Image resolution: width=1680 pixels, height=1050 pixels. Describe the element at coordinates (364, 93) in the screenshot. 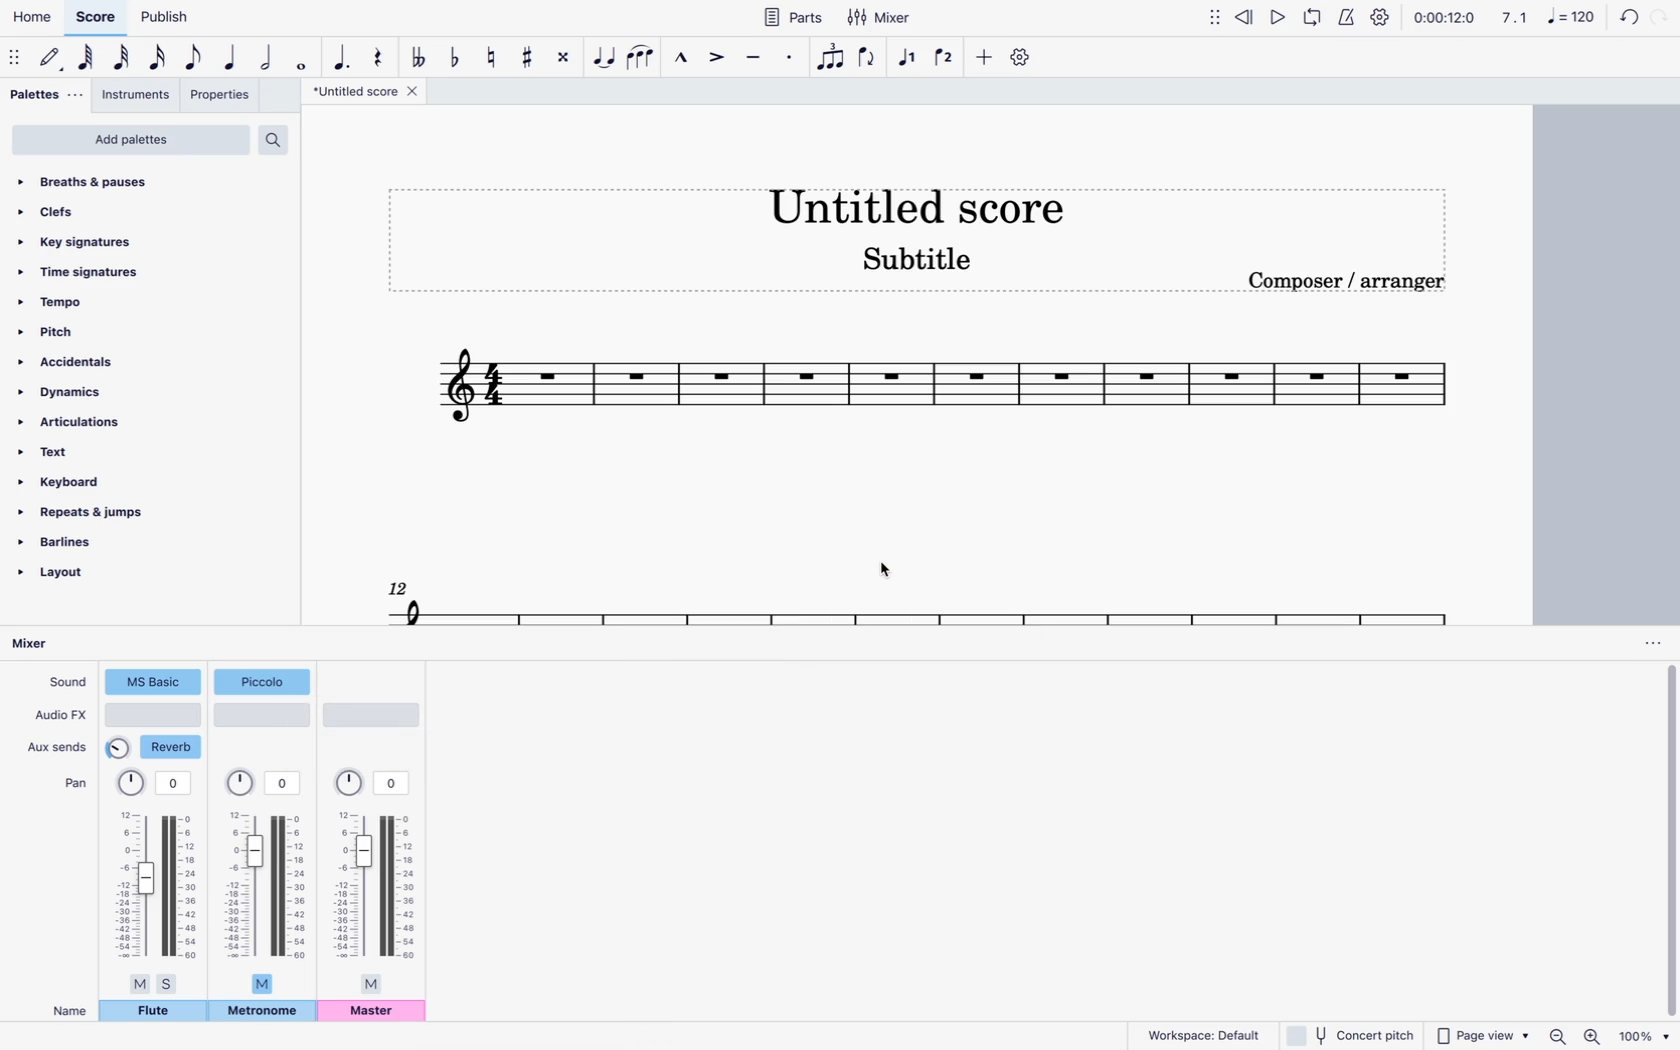

I see `score title` at that location.